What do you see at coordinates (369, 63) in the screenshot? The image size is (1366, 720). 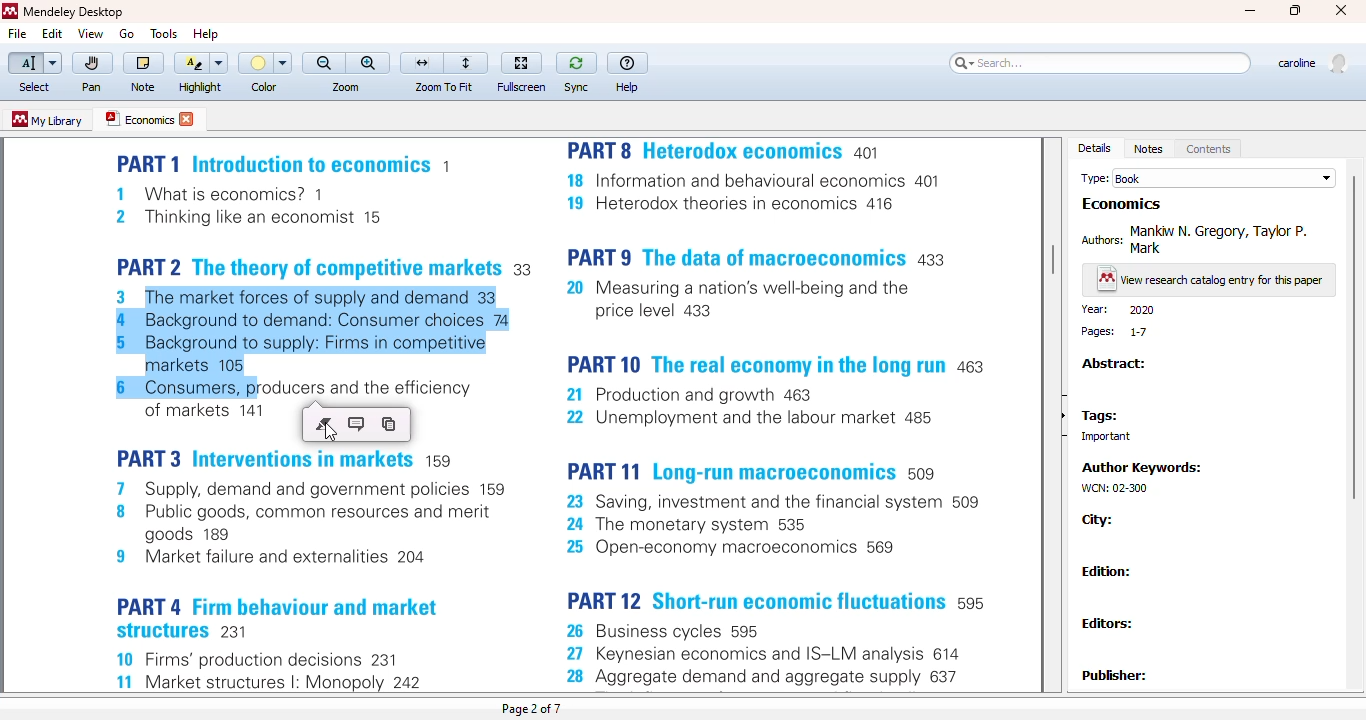 I see `zoom in` at bounding box center [369, 63].